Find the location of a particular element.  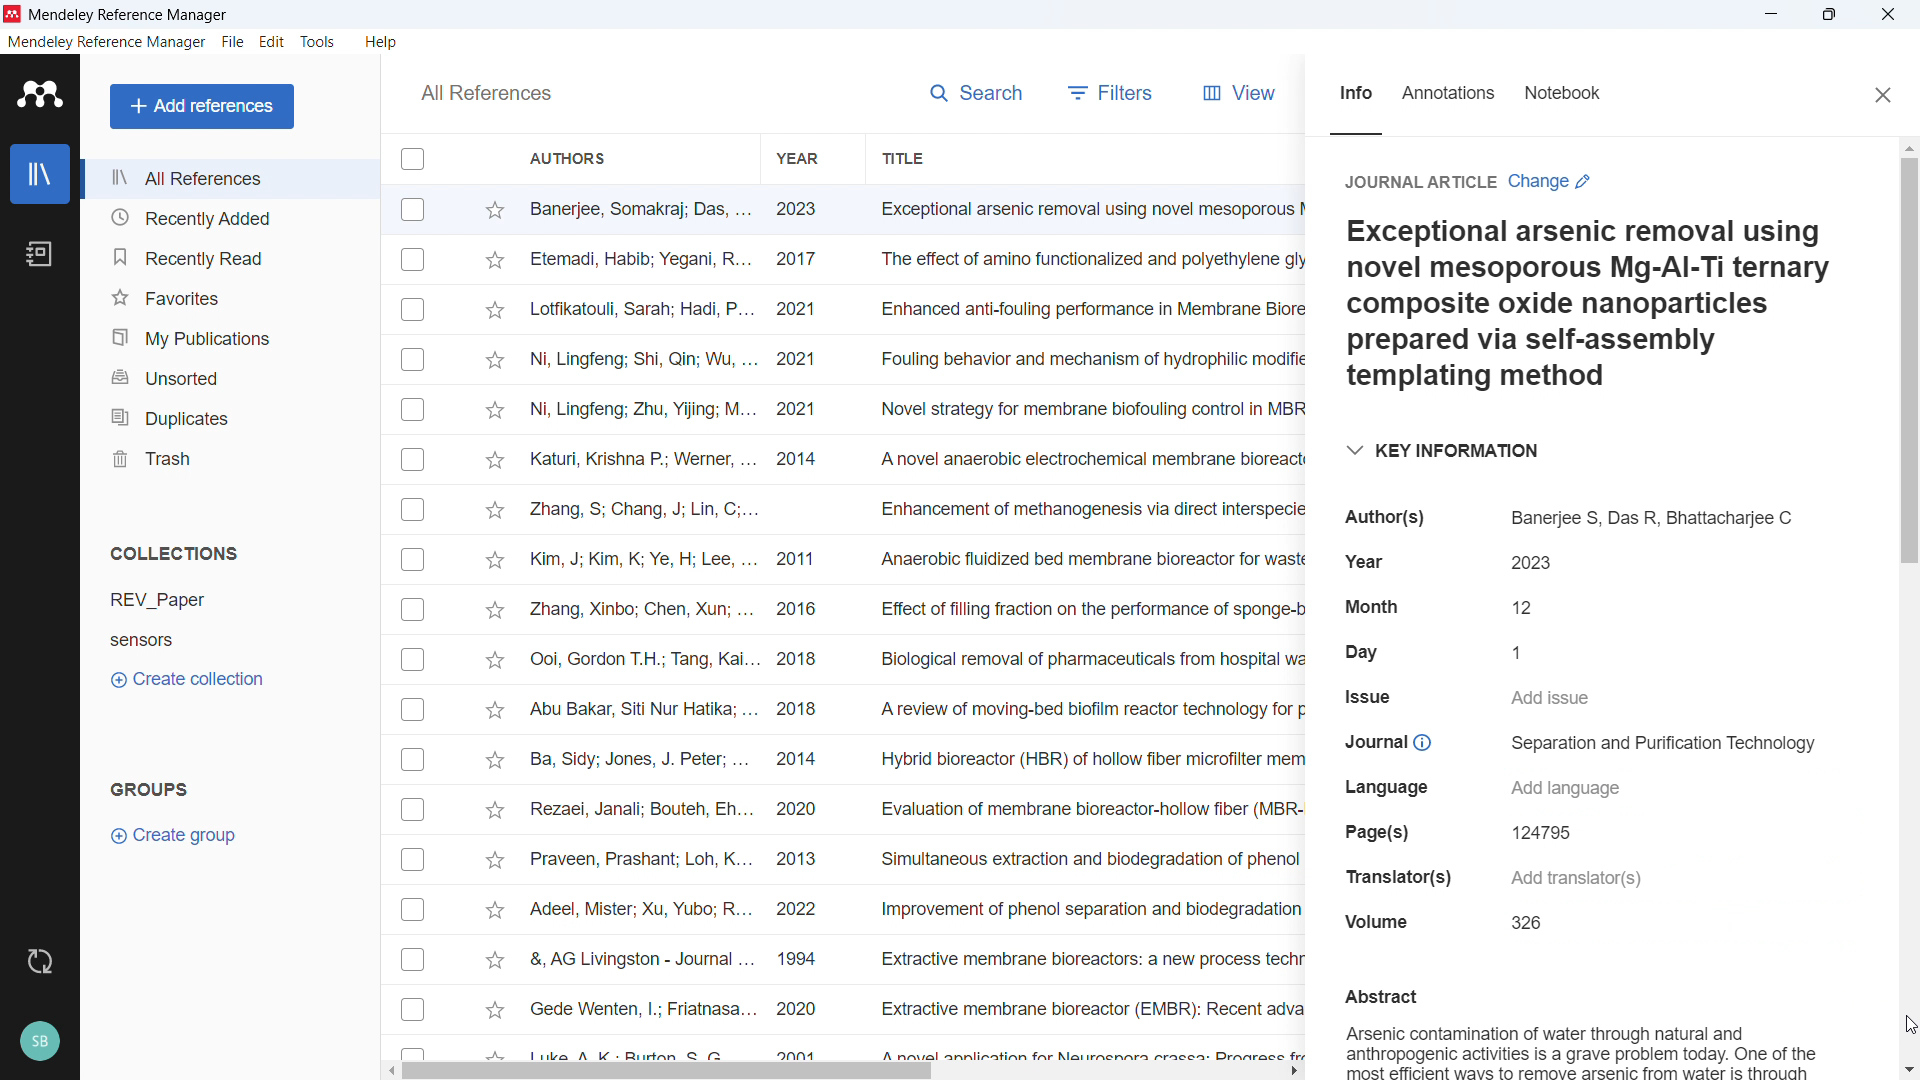

2016 is located at coordinates (805, 611).